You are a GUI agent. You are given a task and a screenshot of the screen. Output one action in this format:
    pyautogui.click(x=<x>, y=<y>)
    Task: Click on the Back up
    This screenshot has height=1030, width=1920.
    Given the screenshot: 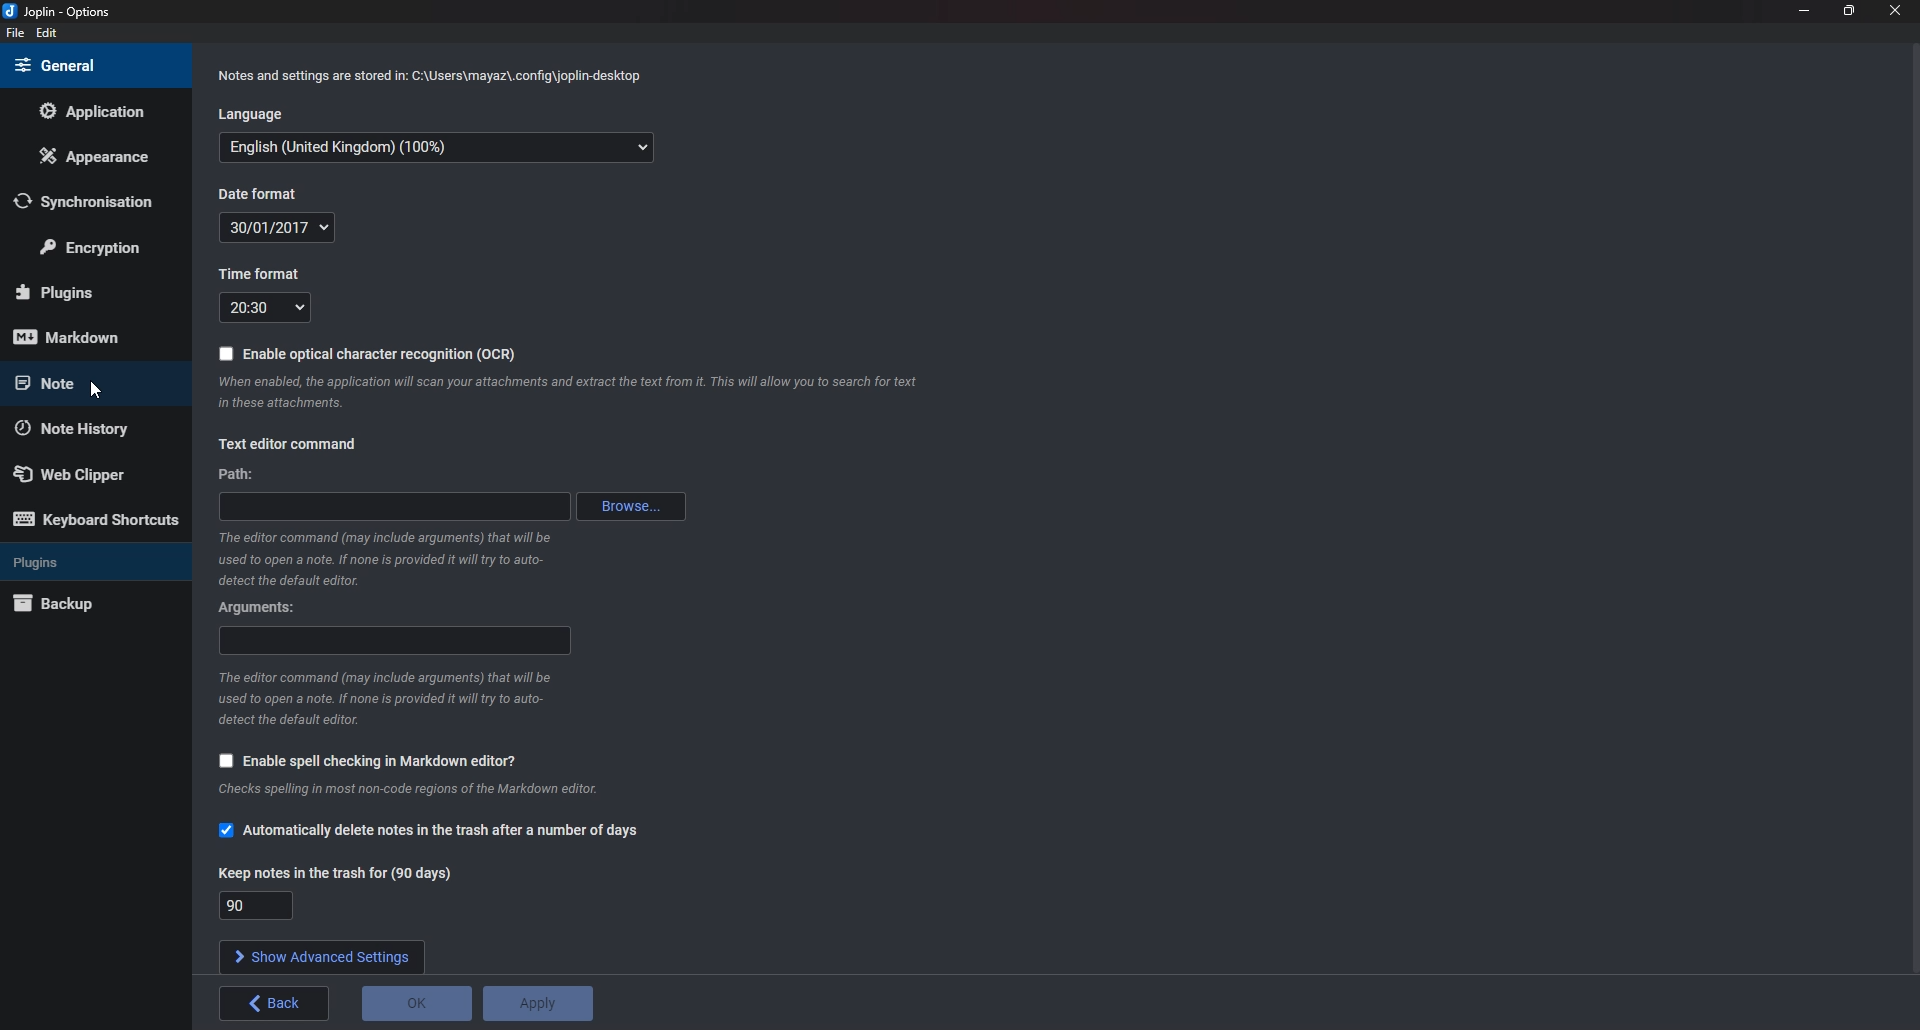 What is the action you would take?
    pyautogui.click(x=87, y=602)
    